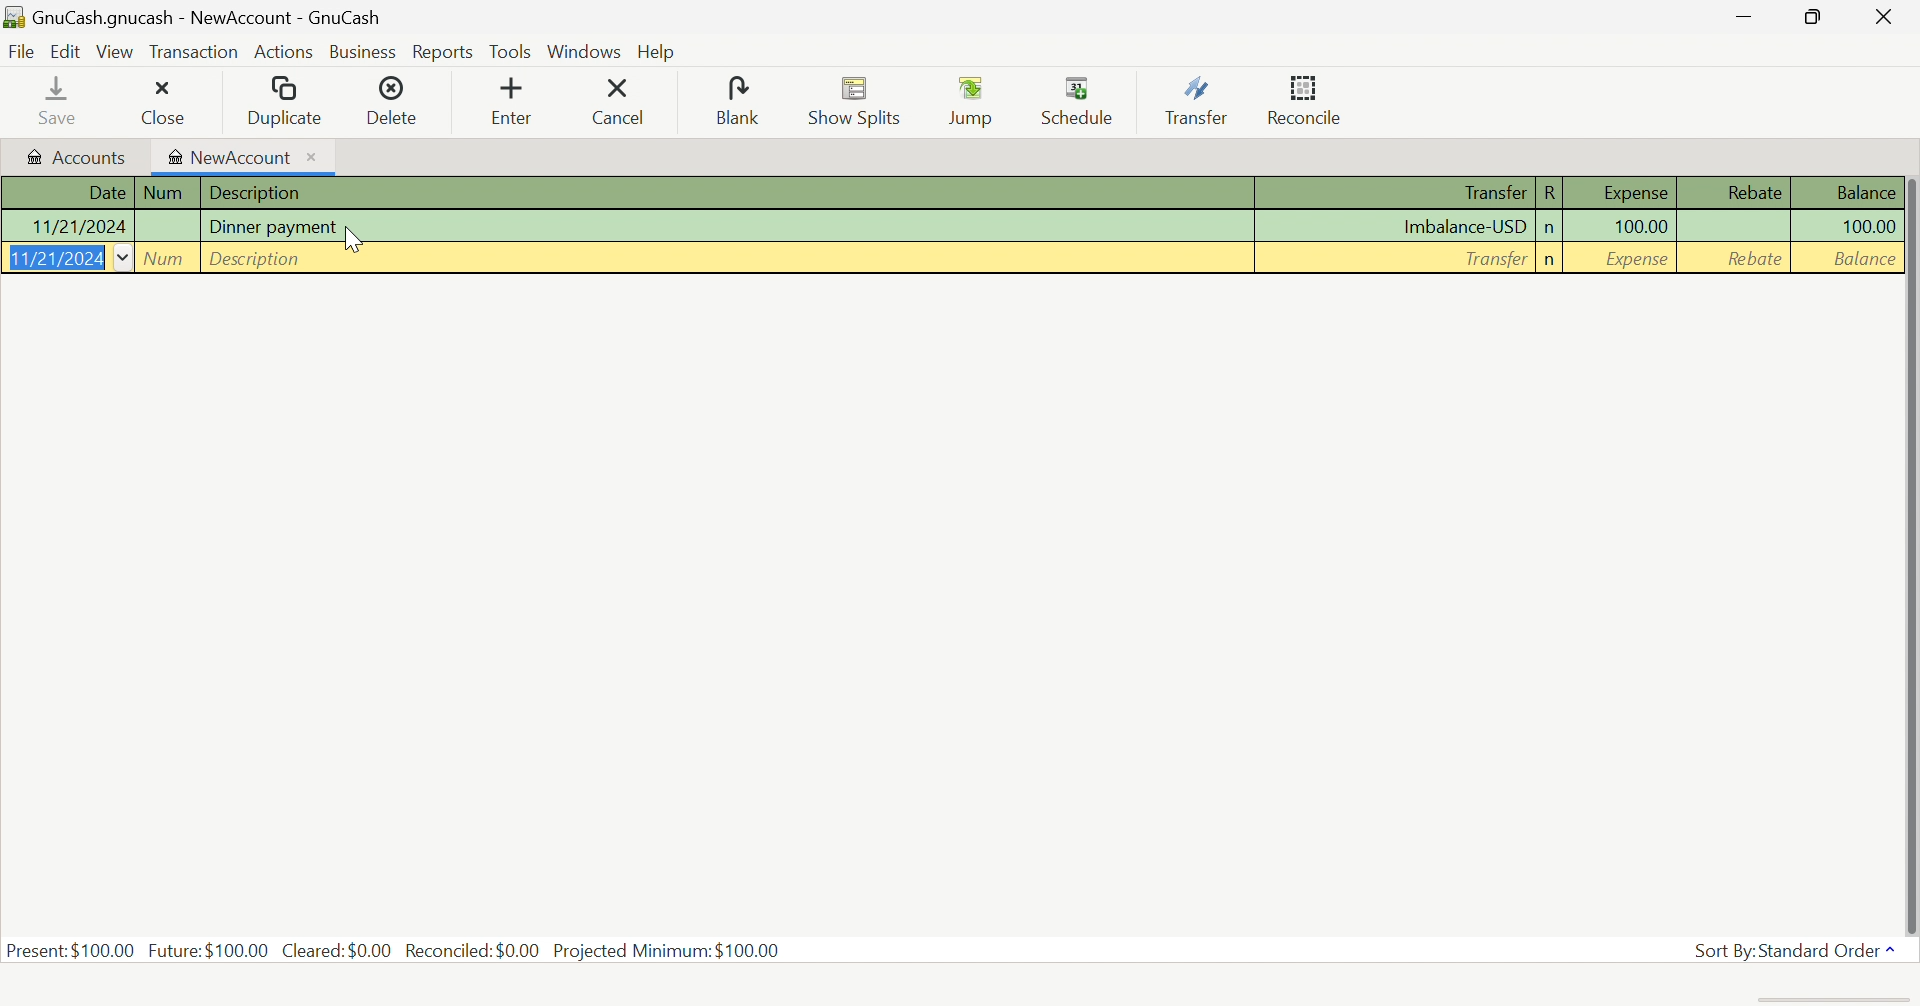  What do you see at coordinates (1640, 229) in the screenshot?
I see `100.00` at bounding box center [1640, 229].